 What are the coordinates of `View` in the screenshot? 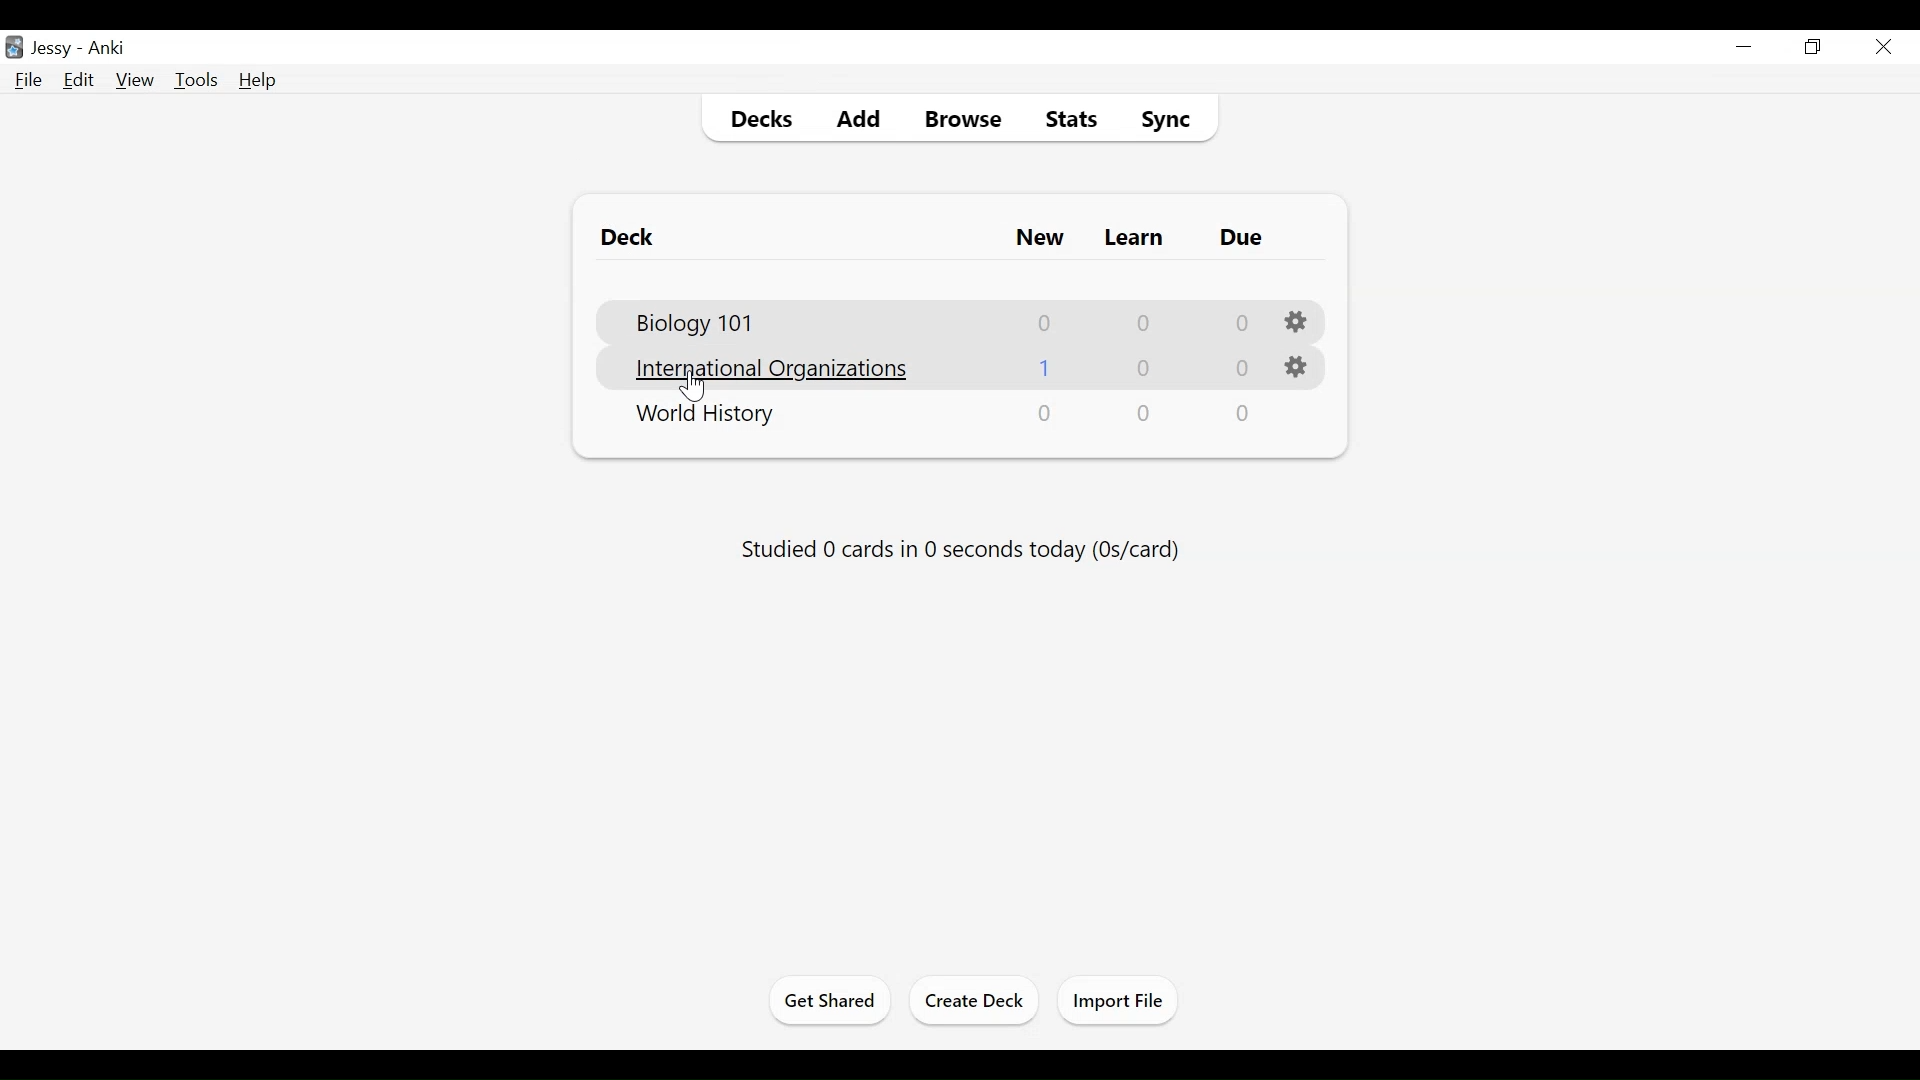 It's located at (135, 79).